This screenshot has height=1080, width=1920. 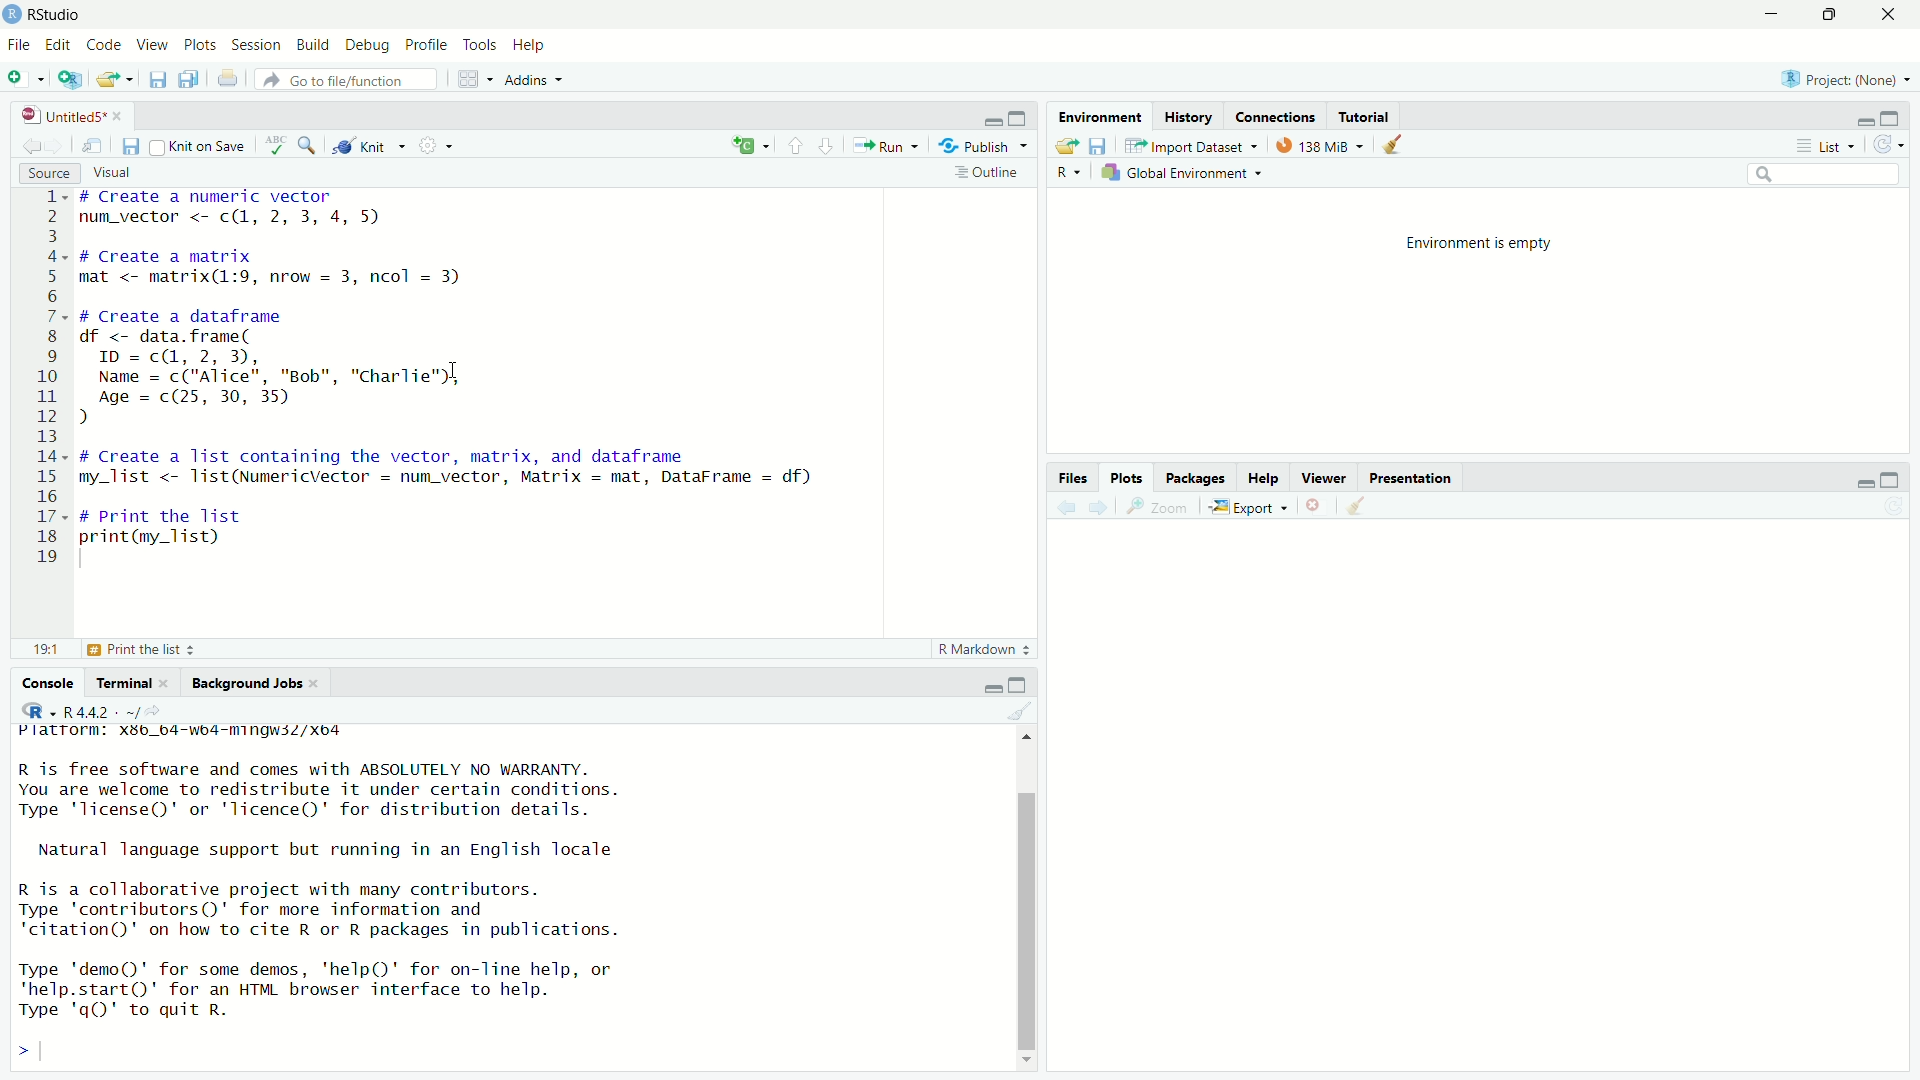 What do you see at coordinates (531, 46) in the screenshot?
I see `Help` at bounding box center [531, 46].